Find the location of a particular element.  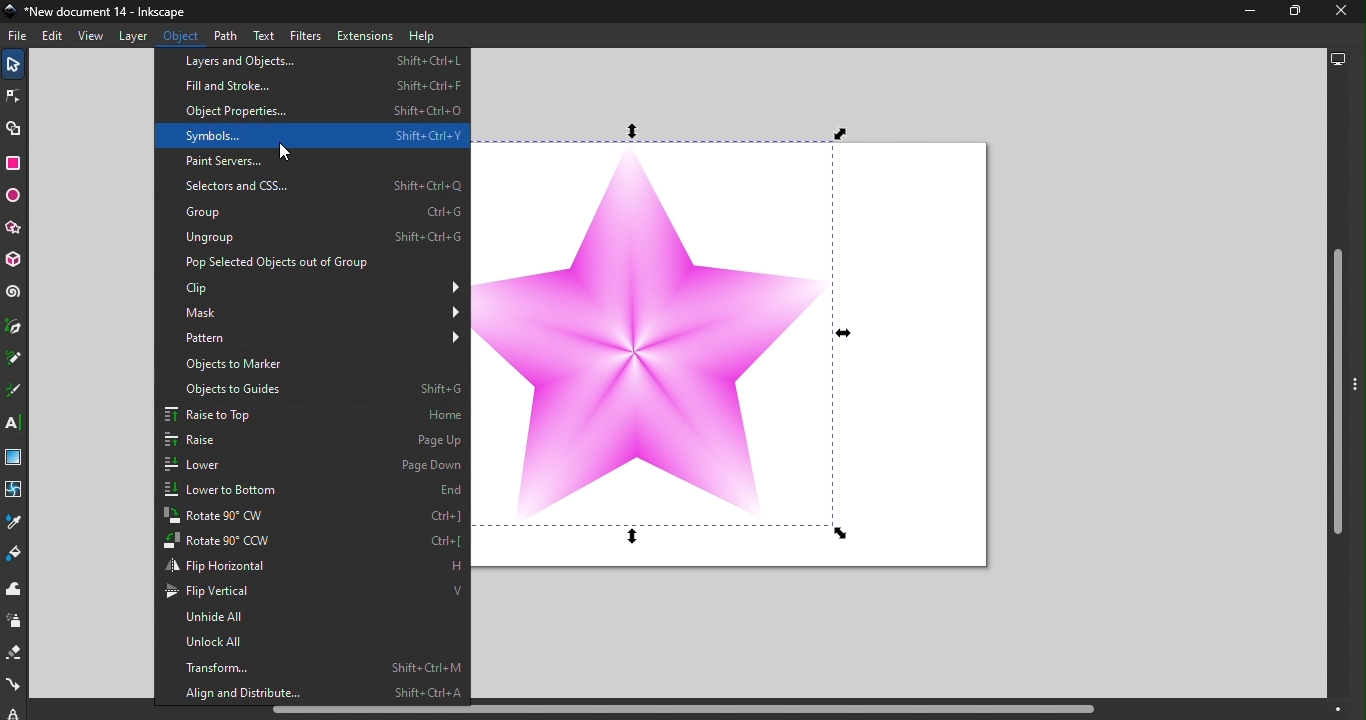

Connector tool is located at coordinates (14, 687).